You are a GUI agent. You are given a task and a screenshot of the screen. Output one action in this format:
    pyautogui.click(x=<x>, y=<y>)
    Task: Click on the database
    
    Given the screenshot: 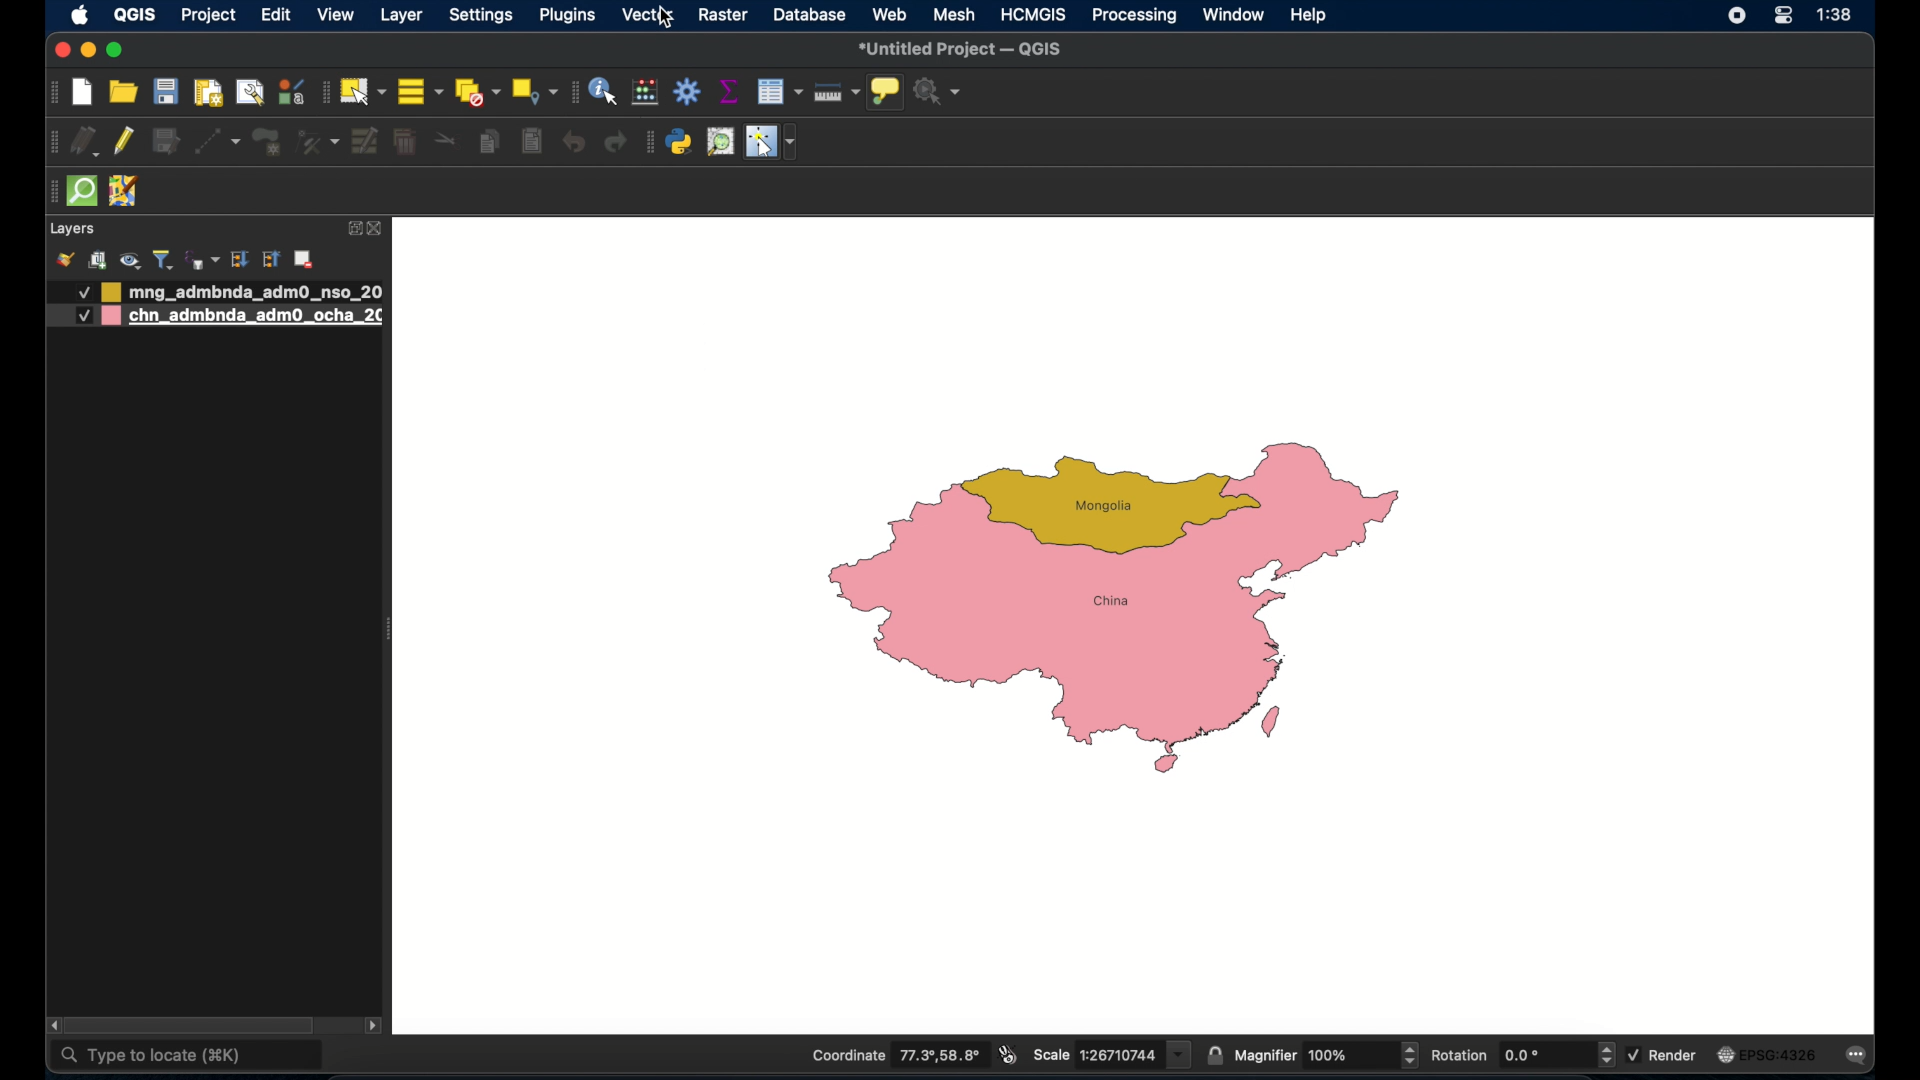 What is the action you would take?
    pyautogui.click(x=811, y=16)
    